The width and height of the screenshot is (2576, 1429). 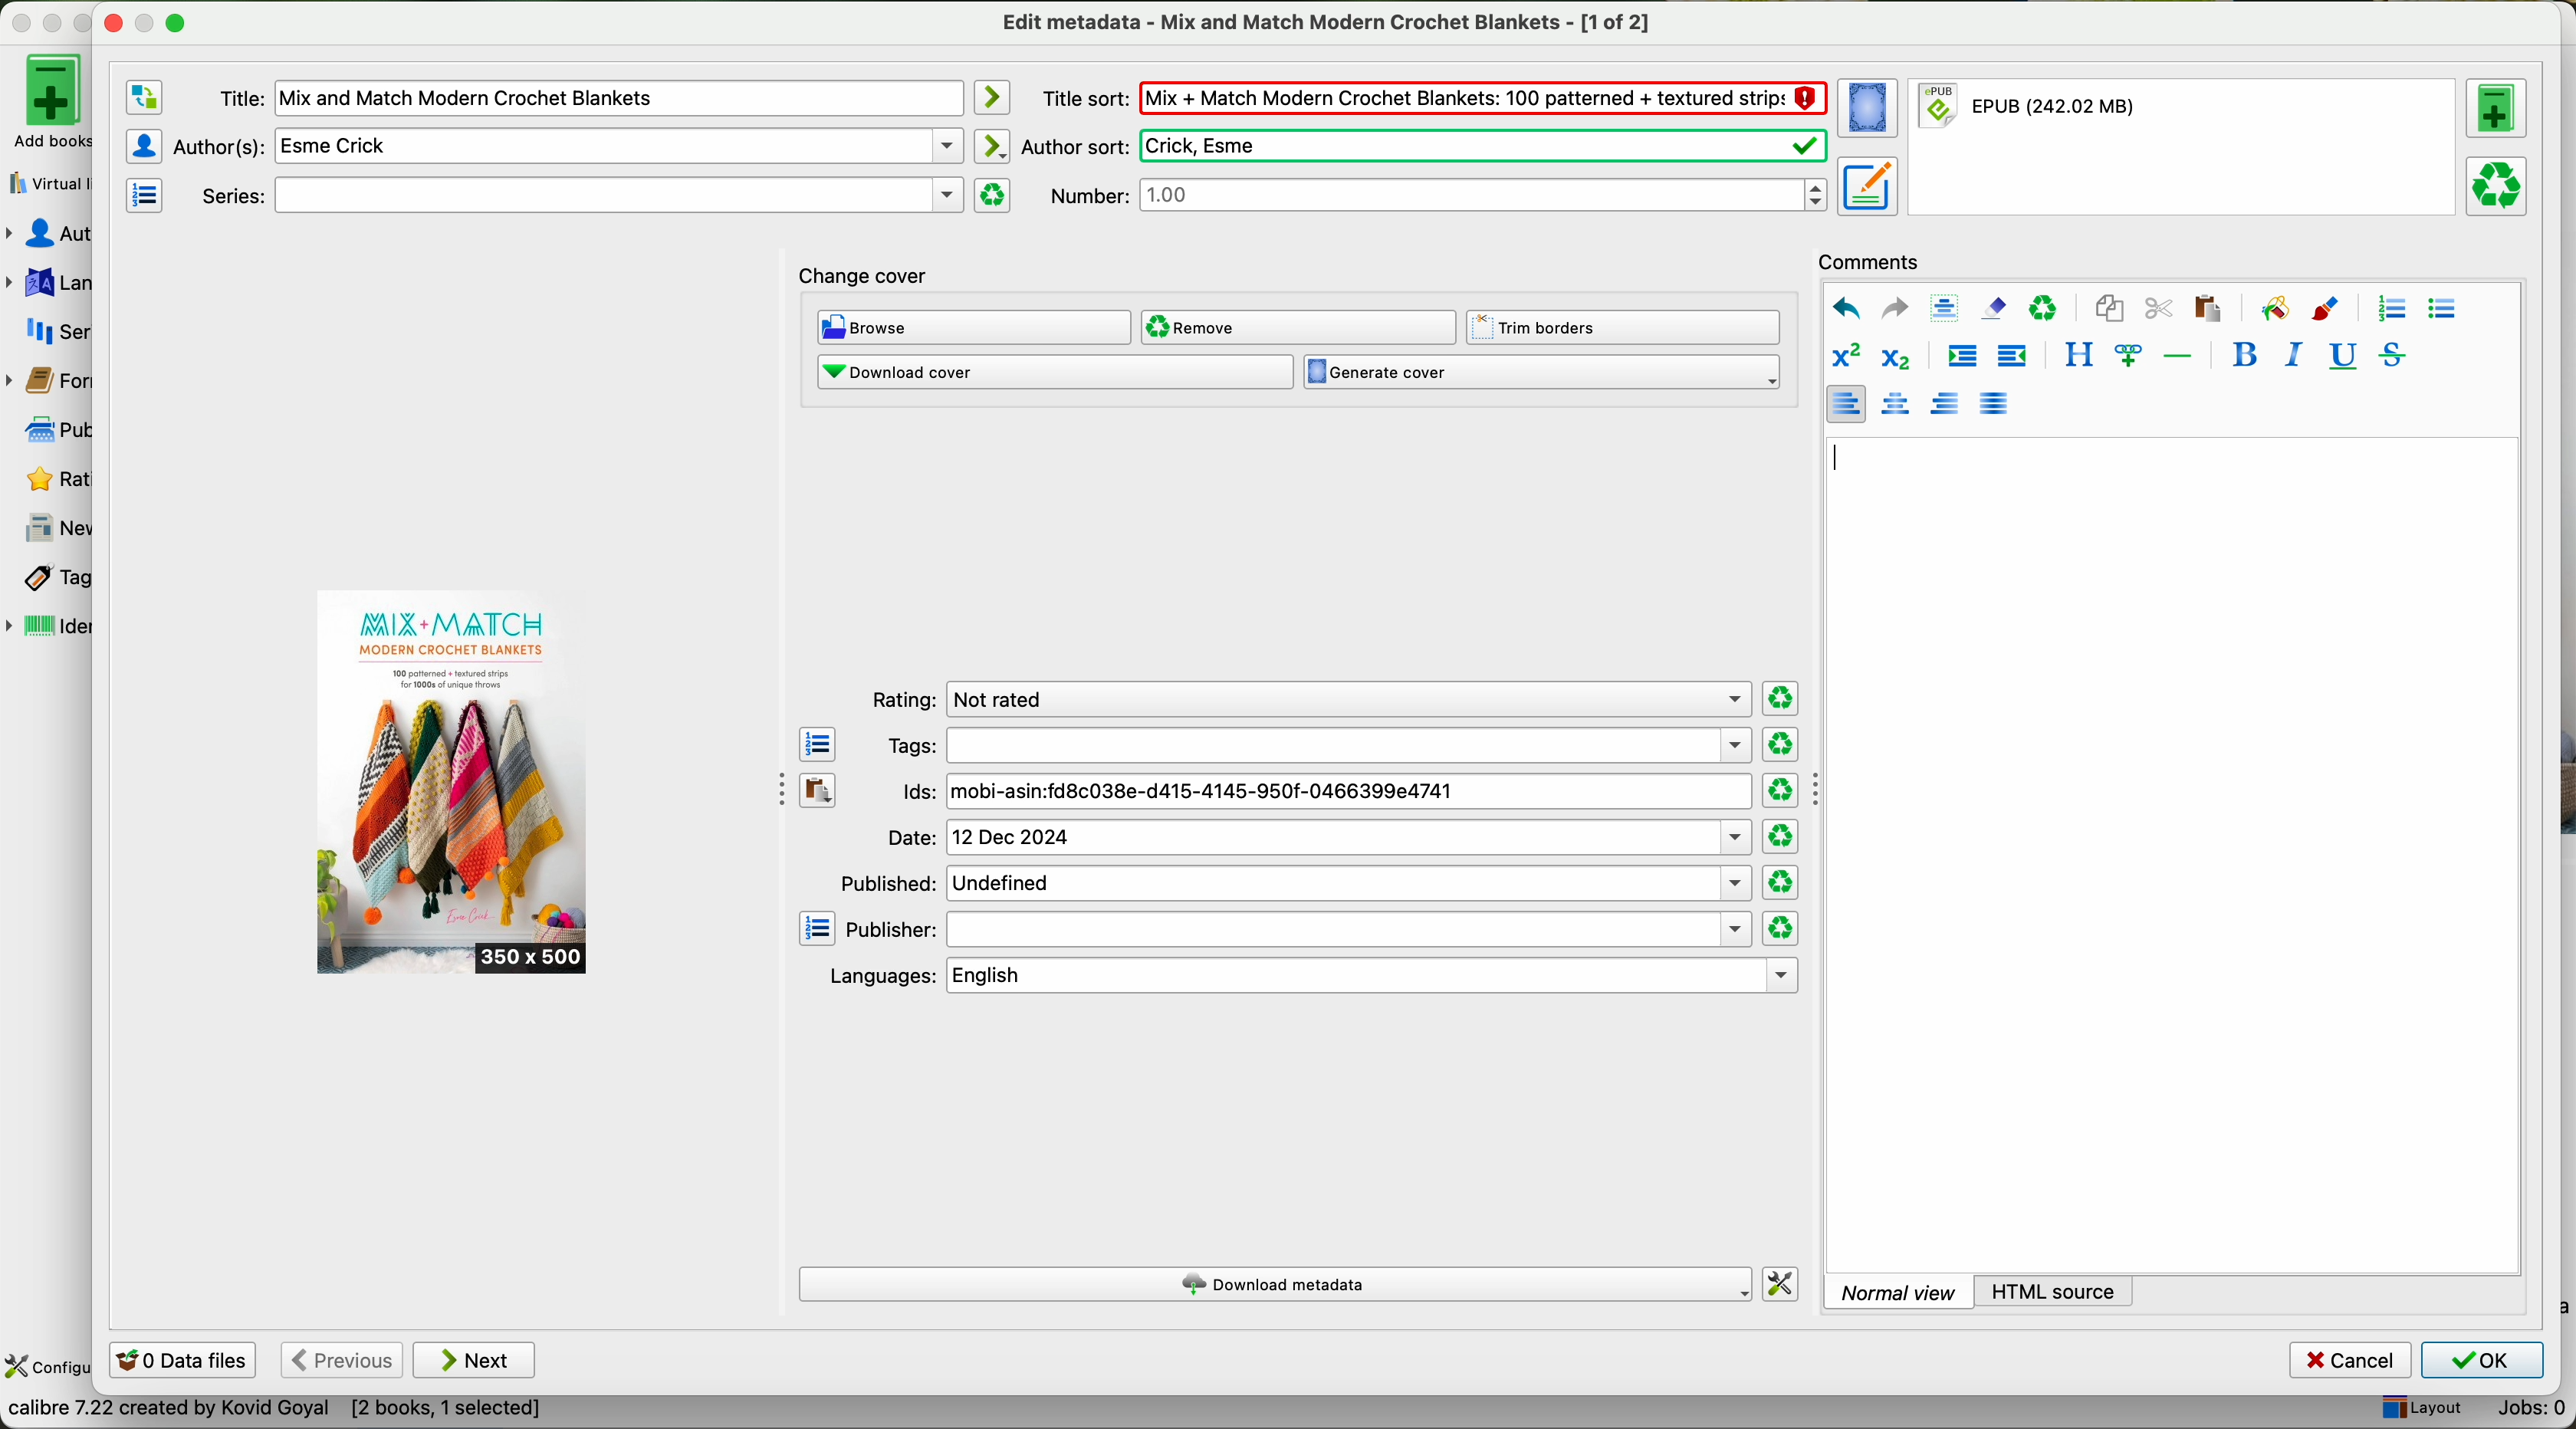 I want to click on series, so click(x=48, y=330).